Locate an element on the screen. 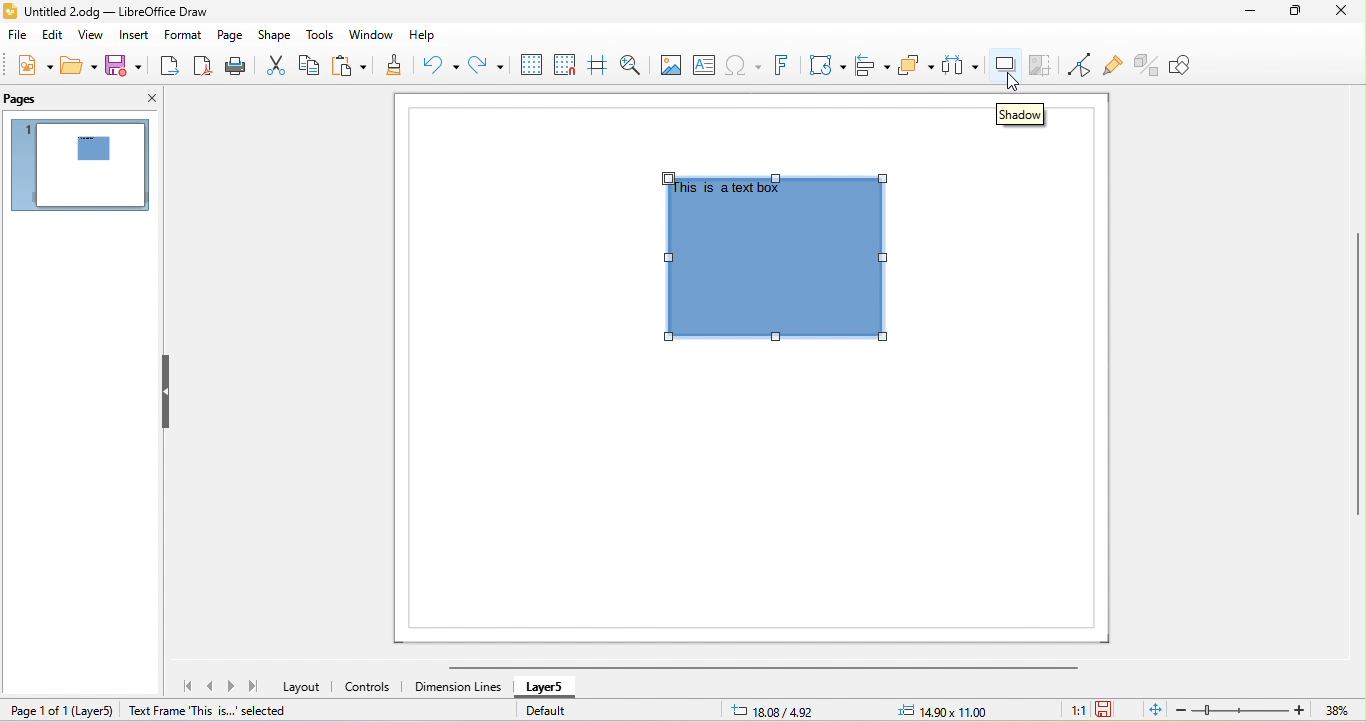  clone formatting is located at coordinates (395, 67).